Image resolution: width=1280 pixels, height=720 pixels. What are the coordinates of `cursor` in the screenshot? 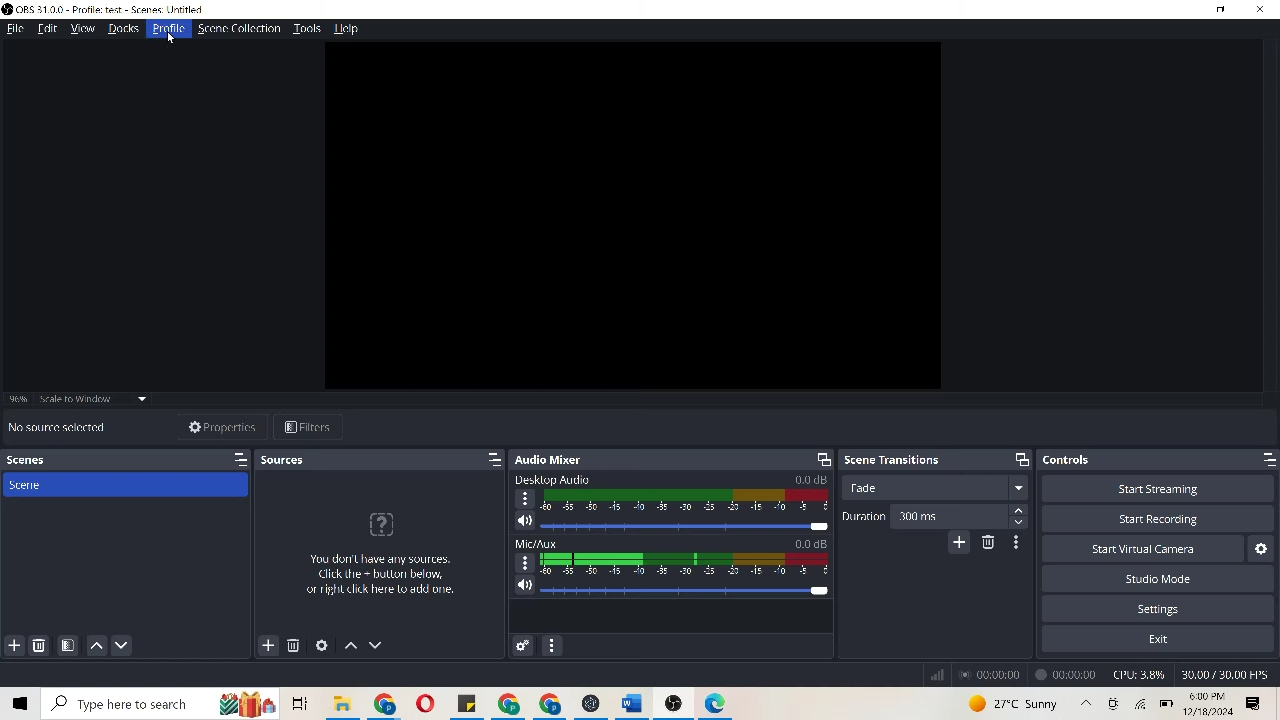 It's located at (173, 38).